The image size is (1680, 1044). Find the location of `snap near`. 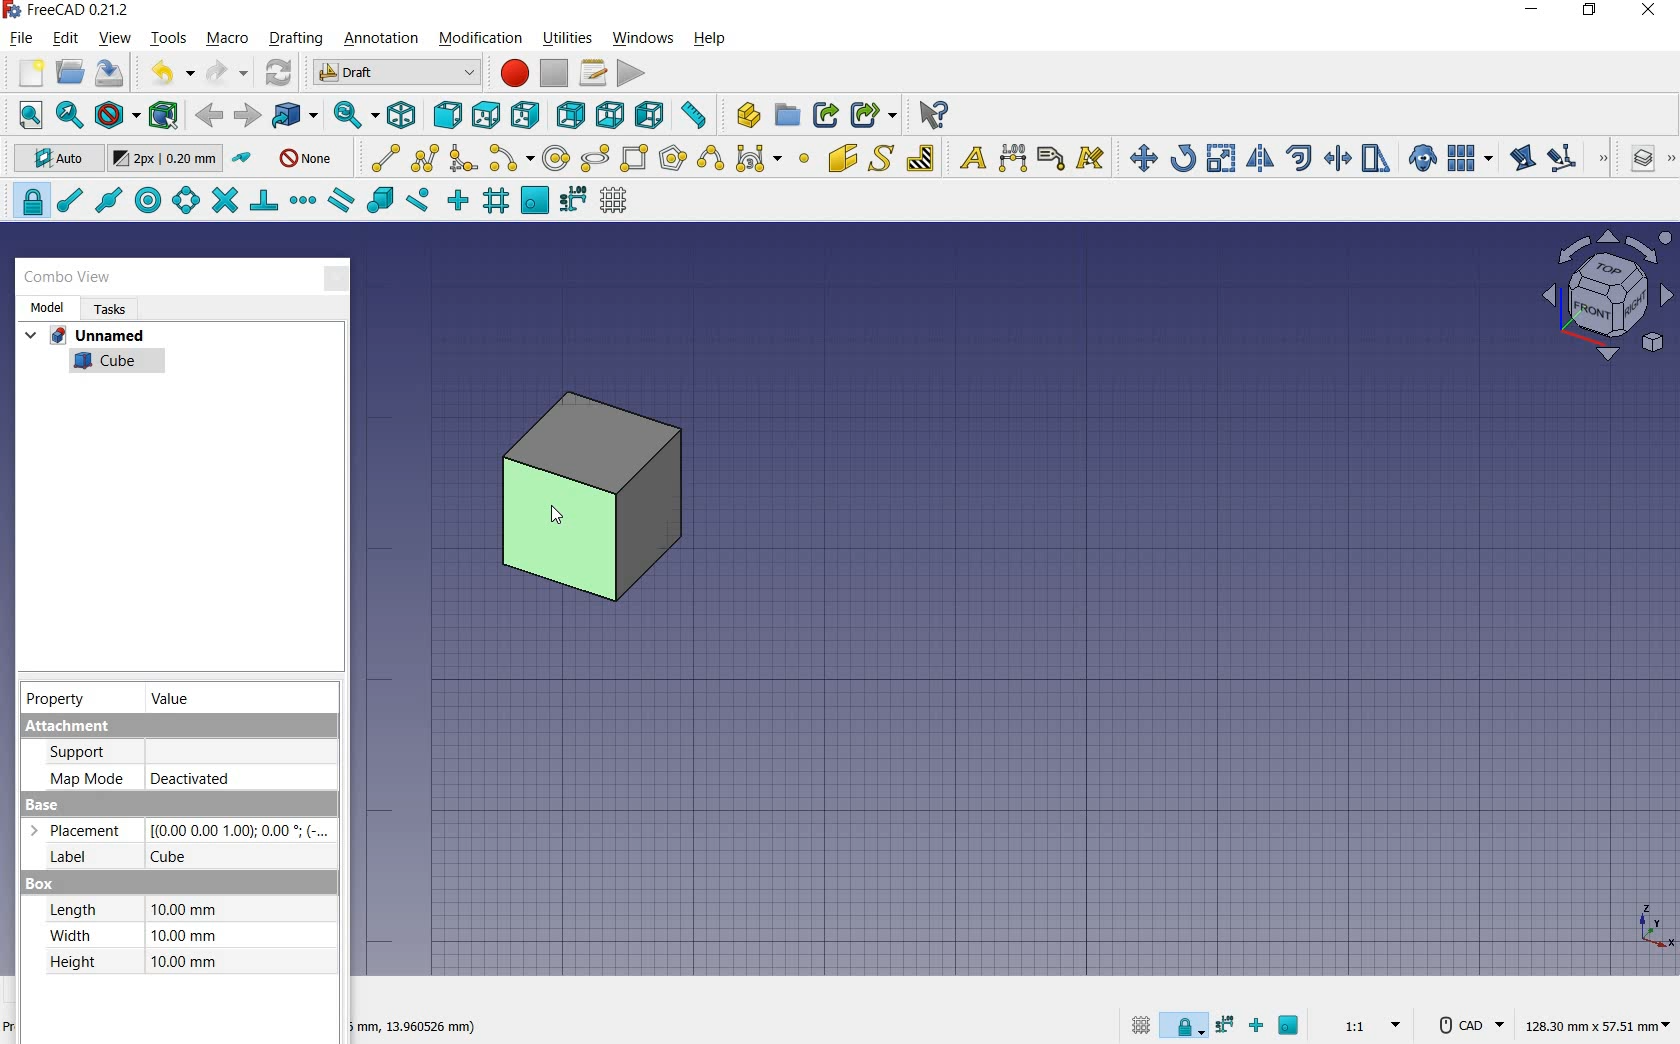

snap near is located at coordinates (418, 200).